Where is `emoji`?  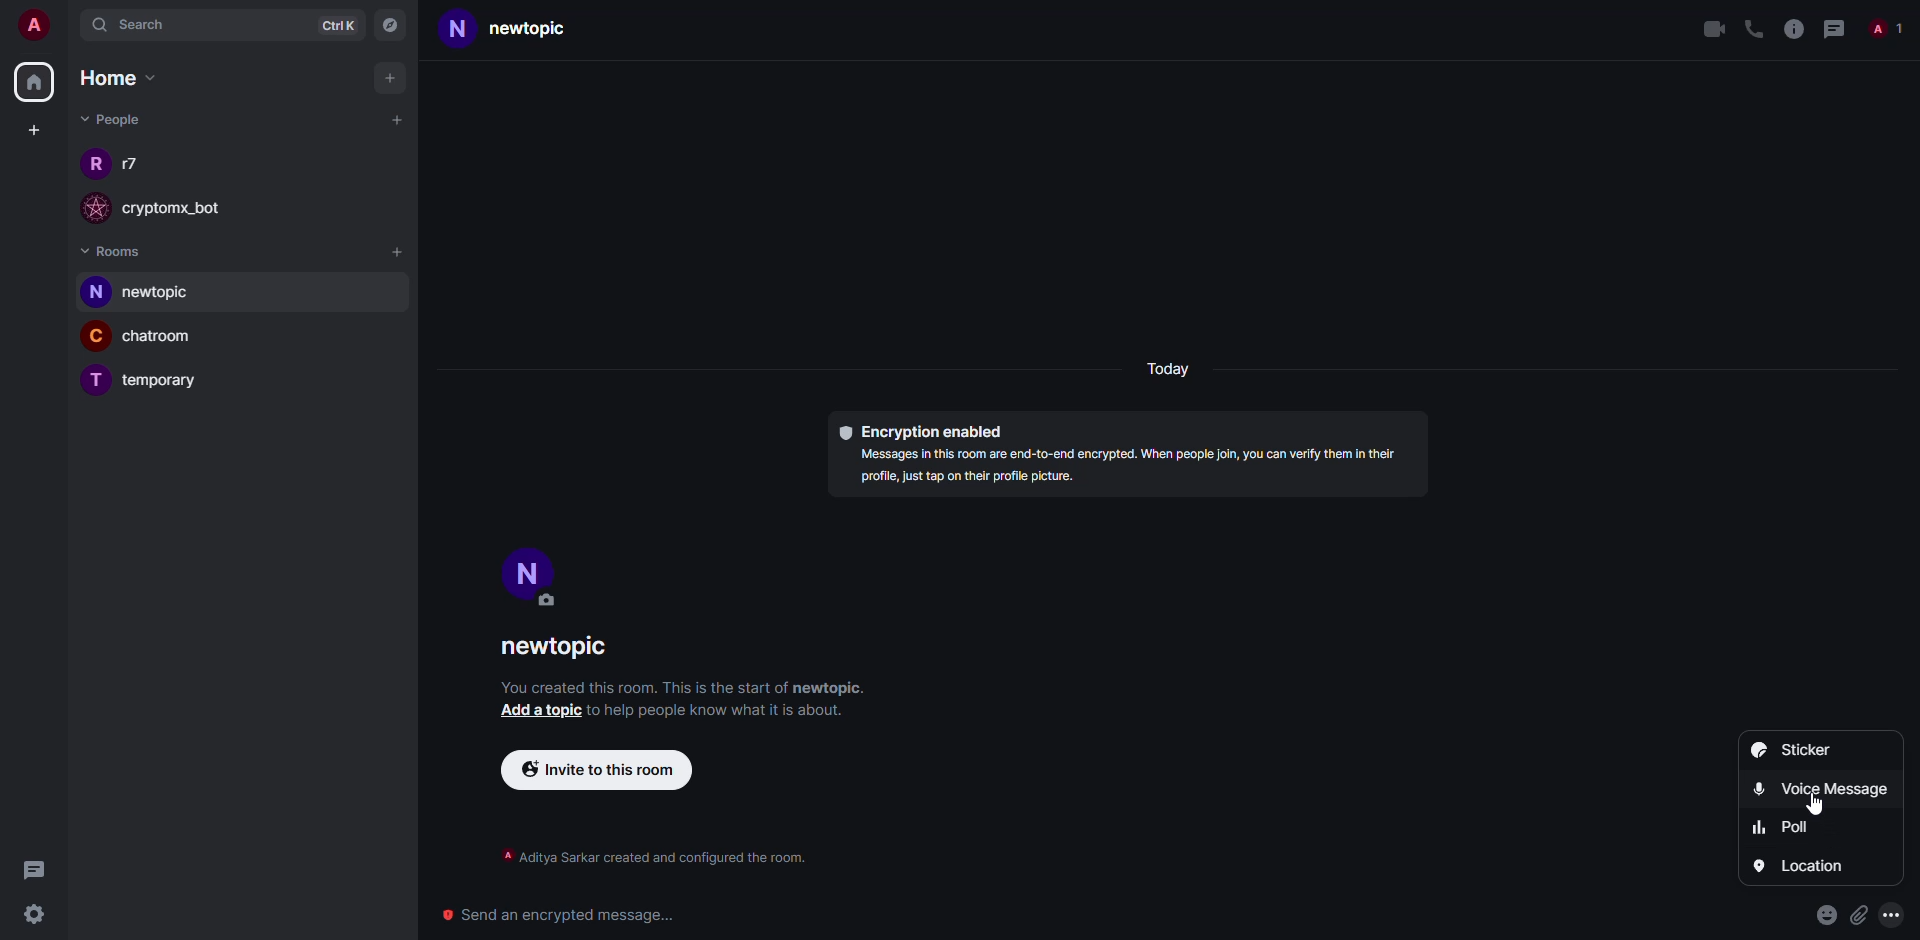
emoji is located at coordinates (1821, 917).